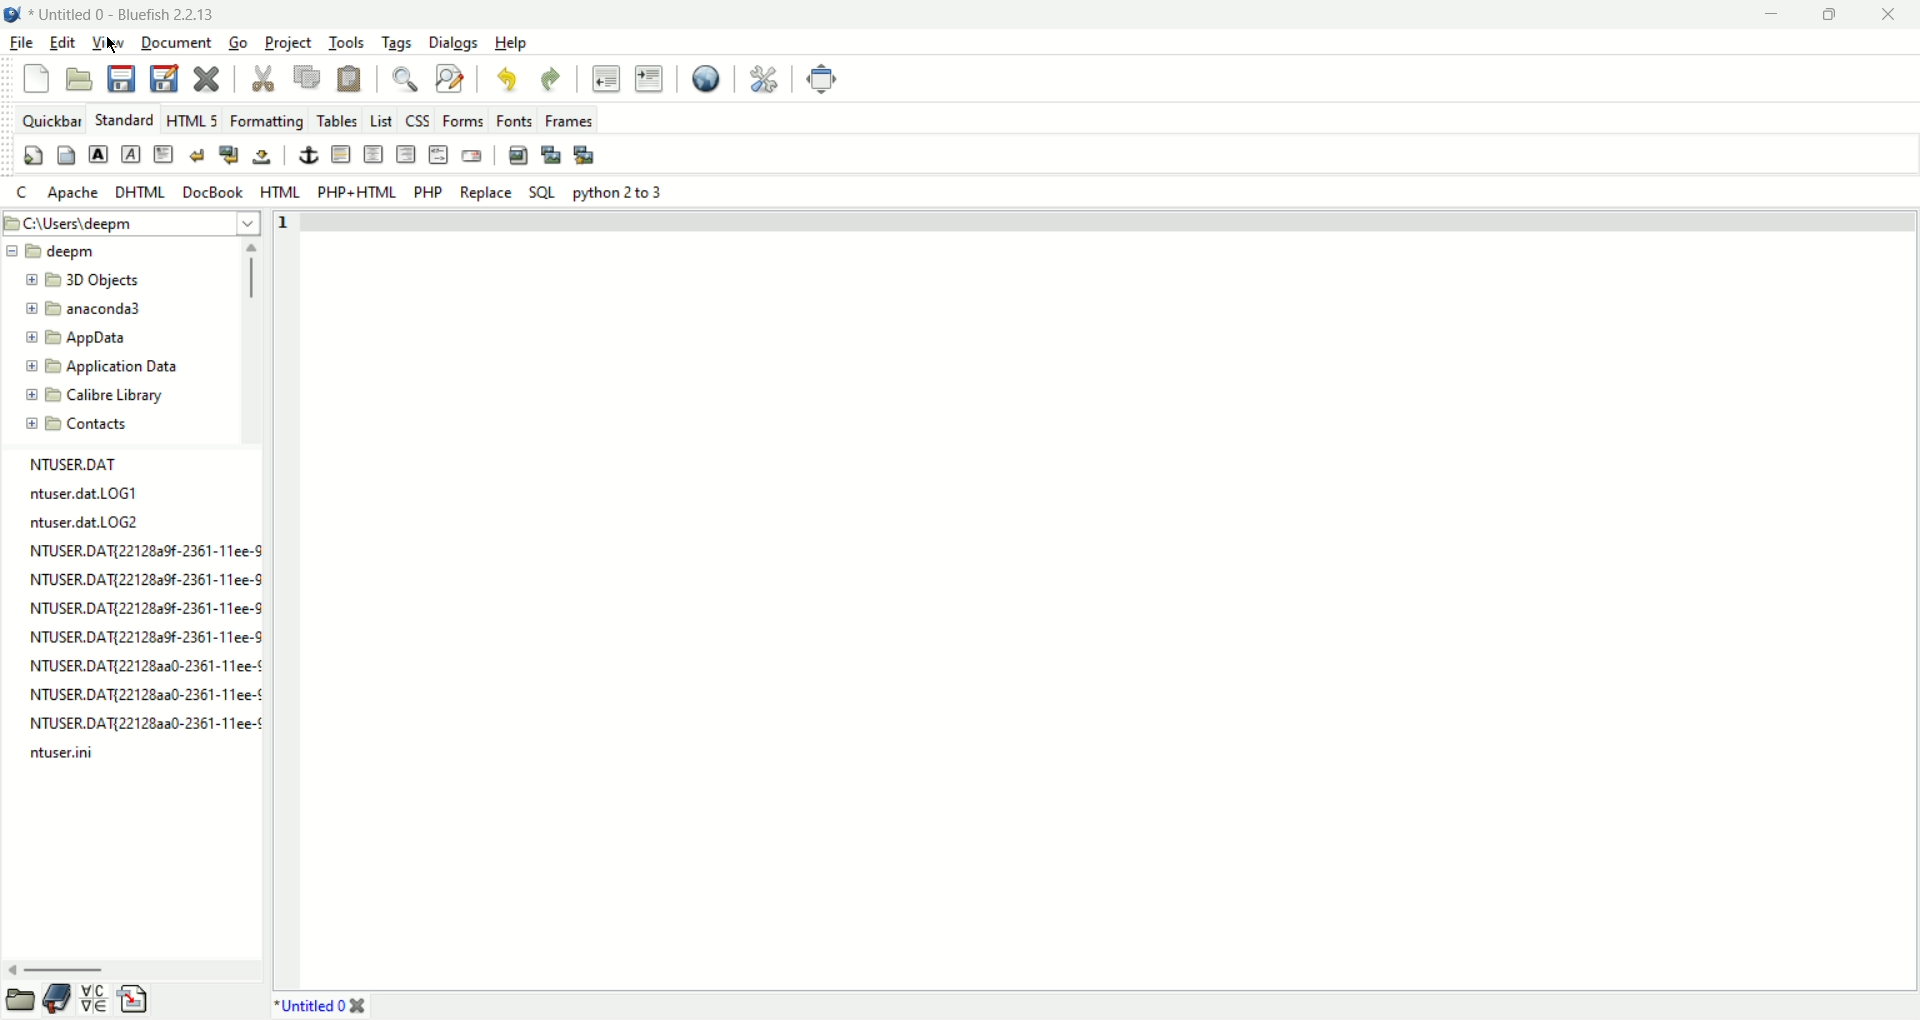 This screenshot has width=1920, height=1020. What do you see at coordinates (87, 307) in the screenshot?
I see `new folder` at bounding box center [87, 307].